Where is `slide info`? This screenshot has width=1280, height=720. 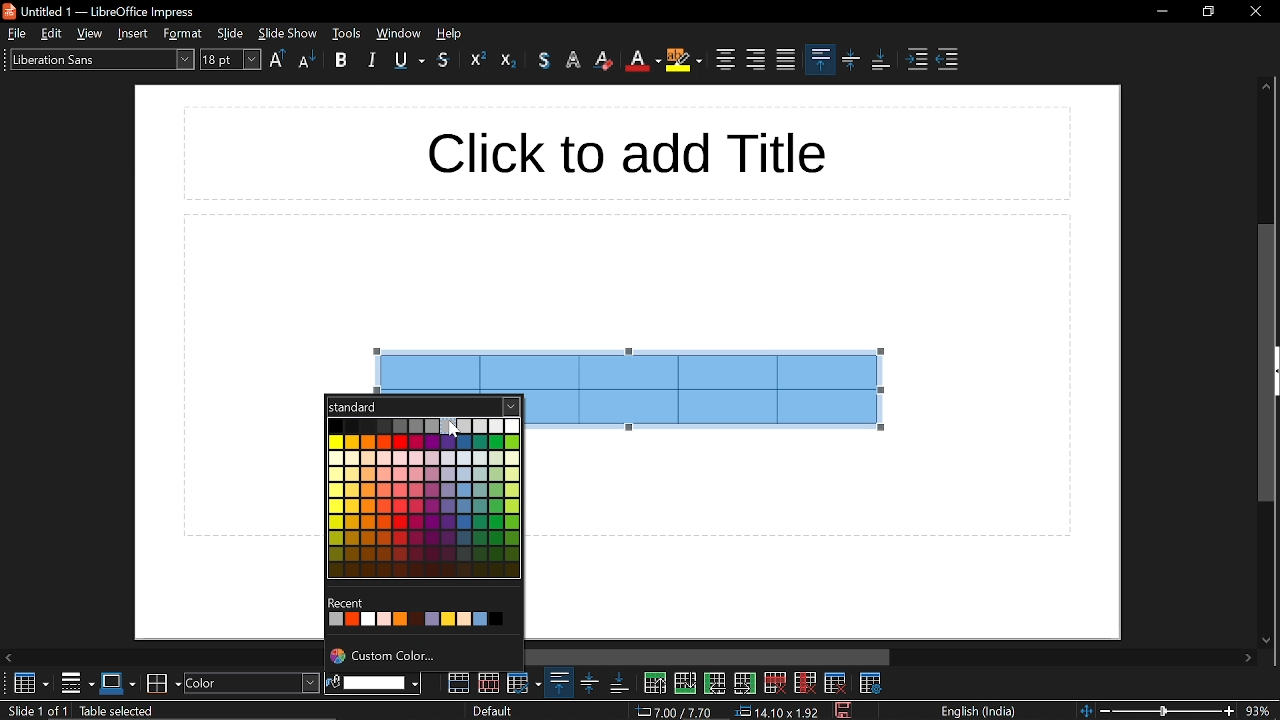 slide info is located at coordinates (181, 711).